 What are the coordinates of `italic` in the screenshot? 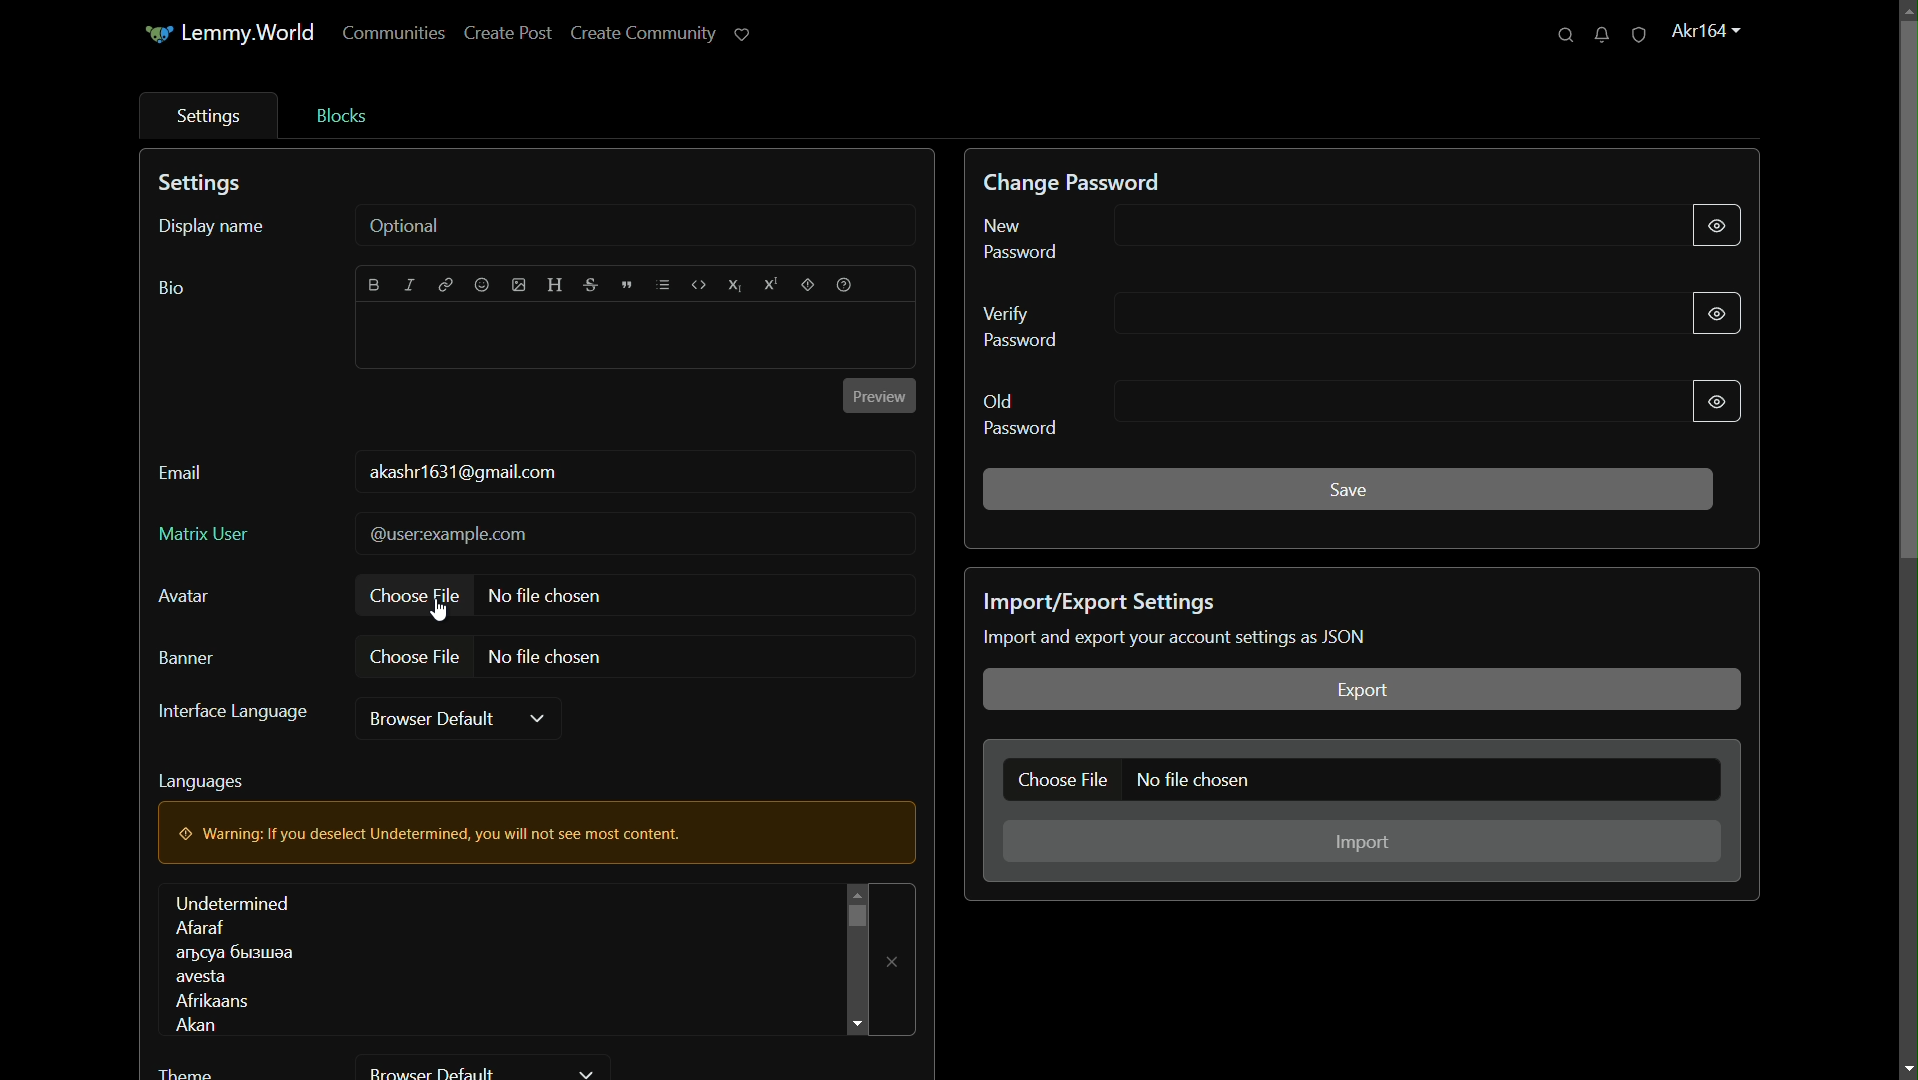 It's located at (412, 284).